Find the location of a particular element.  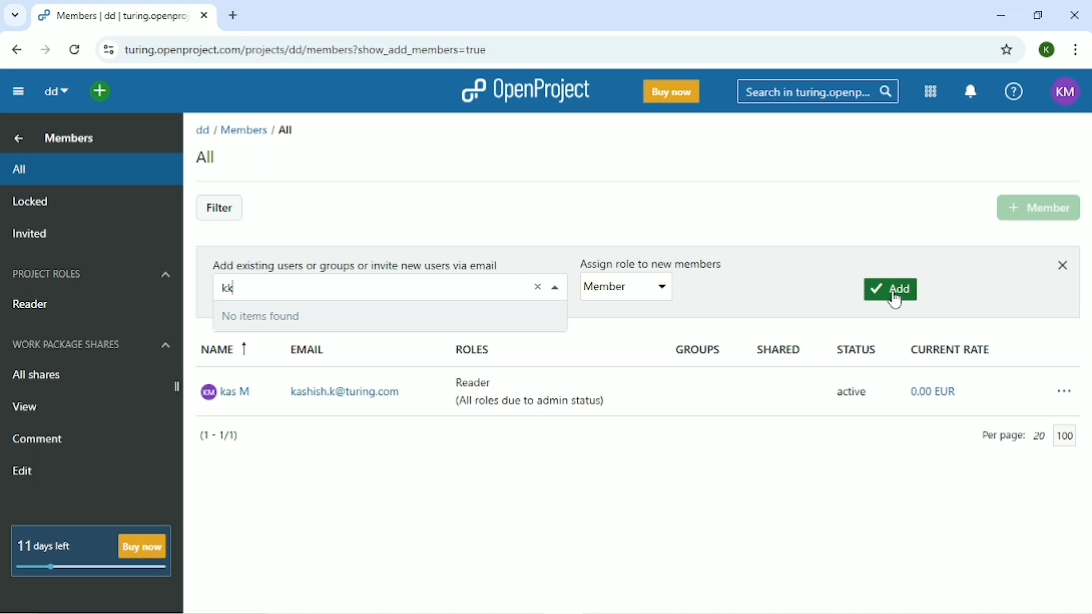

Forward is located at coordinates (46, 50).